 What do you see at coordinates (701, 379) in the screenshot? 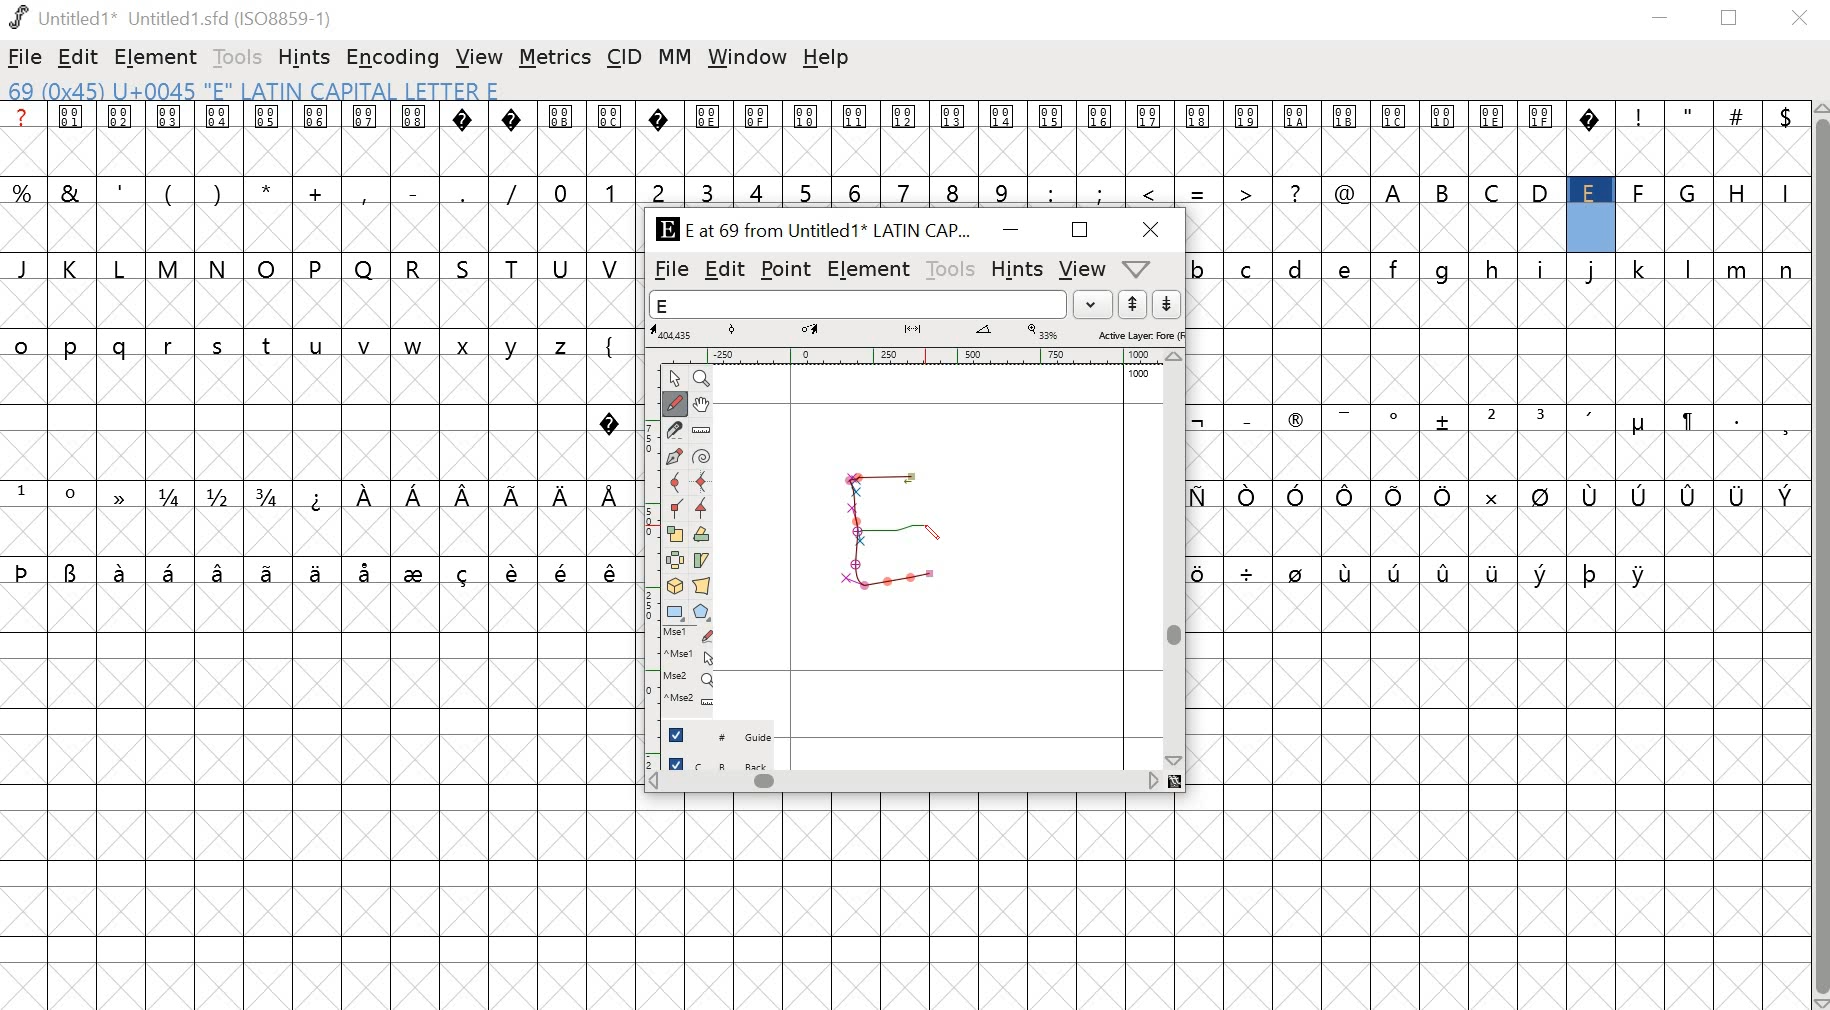
I see `Zoom` at bounding box center [701, 379].